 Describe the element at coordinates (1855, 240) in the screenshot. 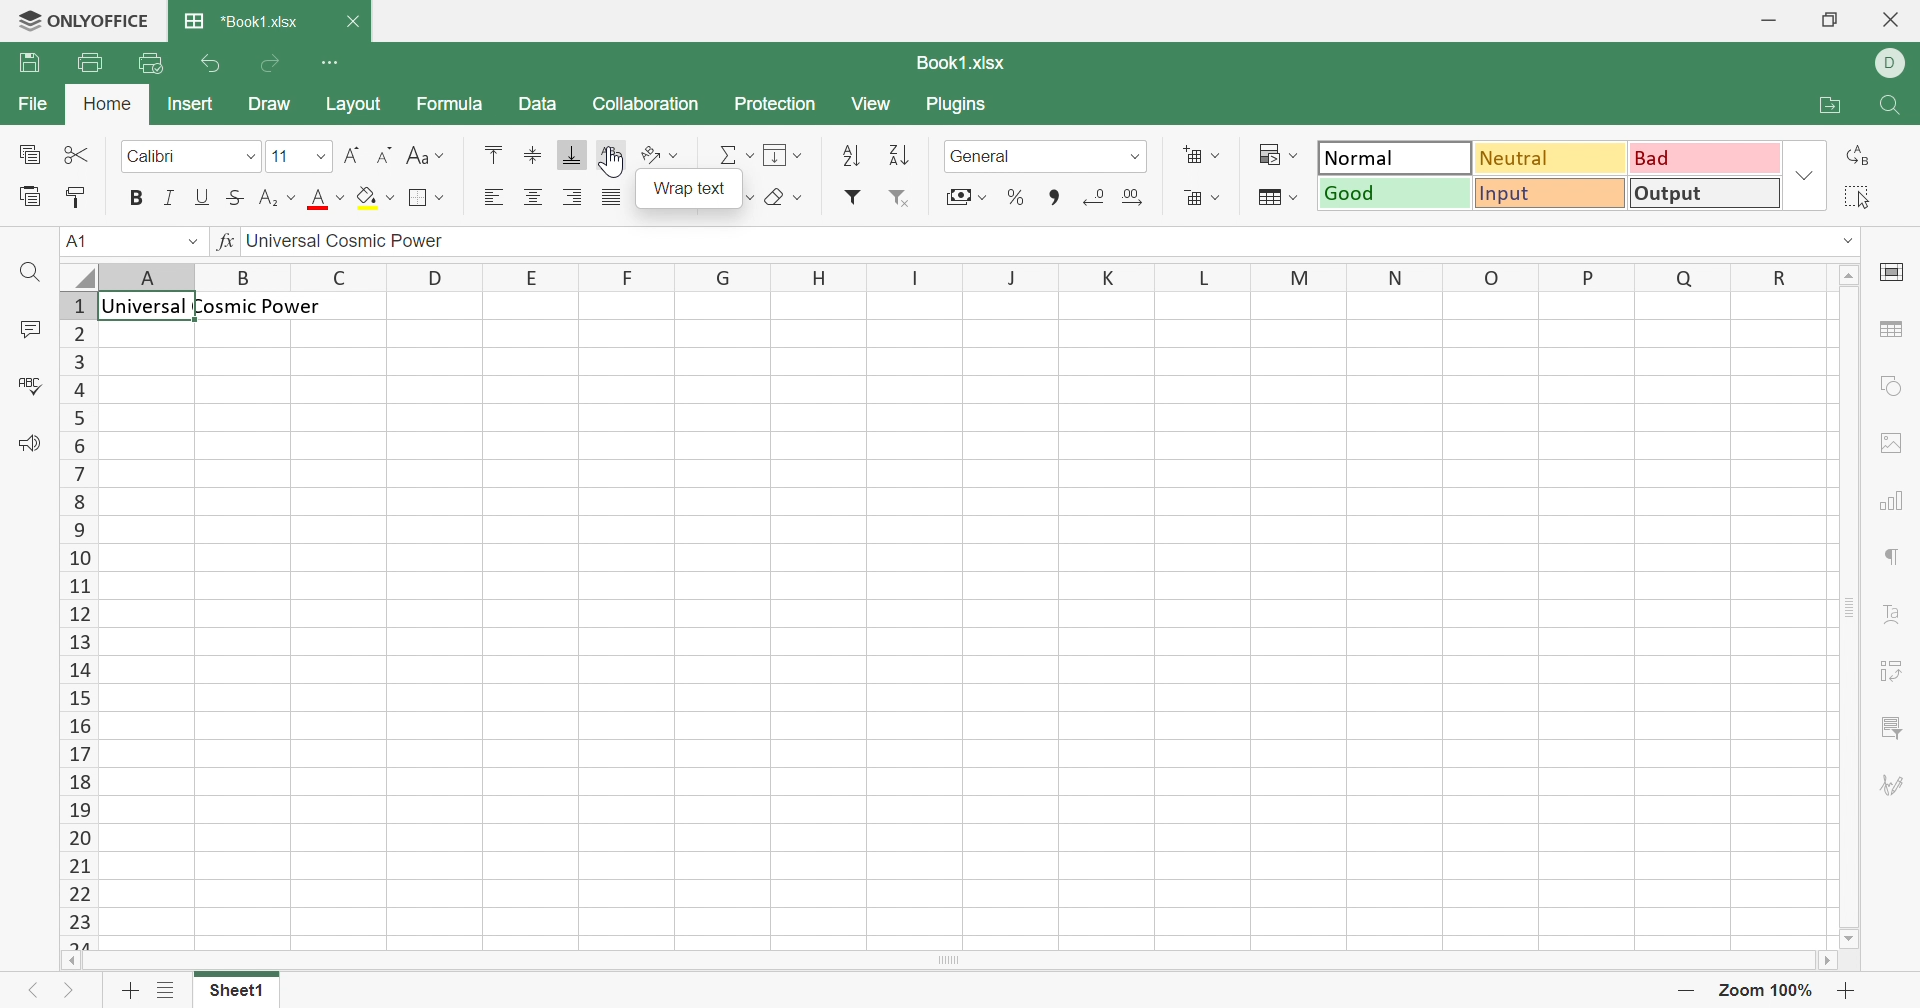

I see `Drop Down` at that location.